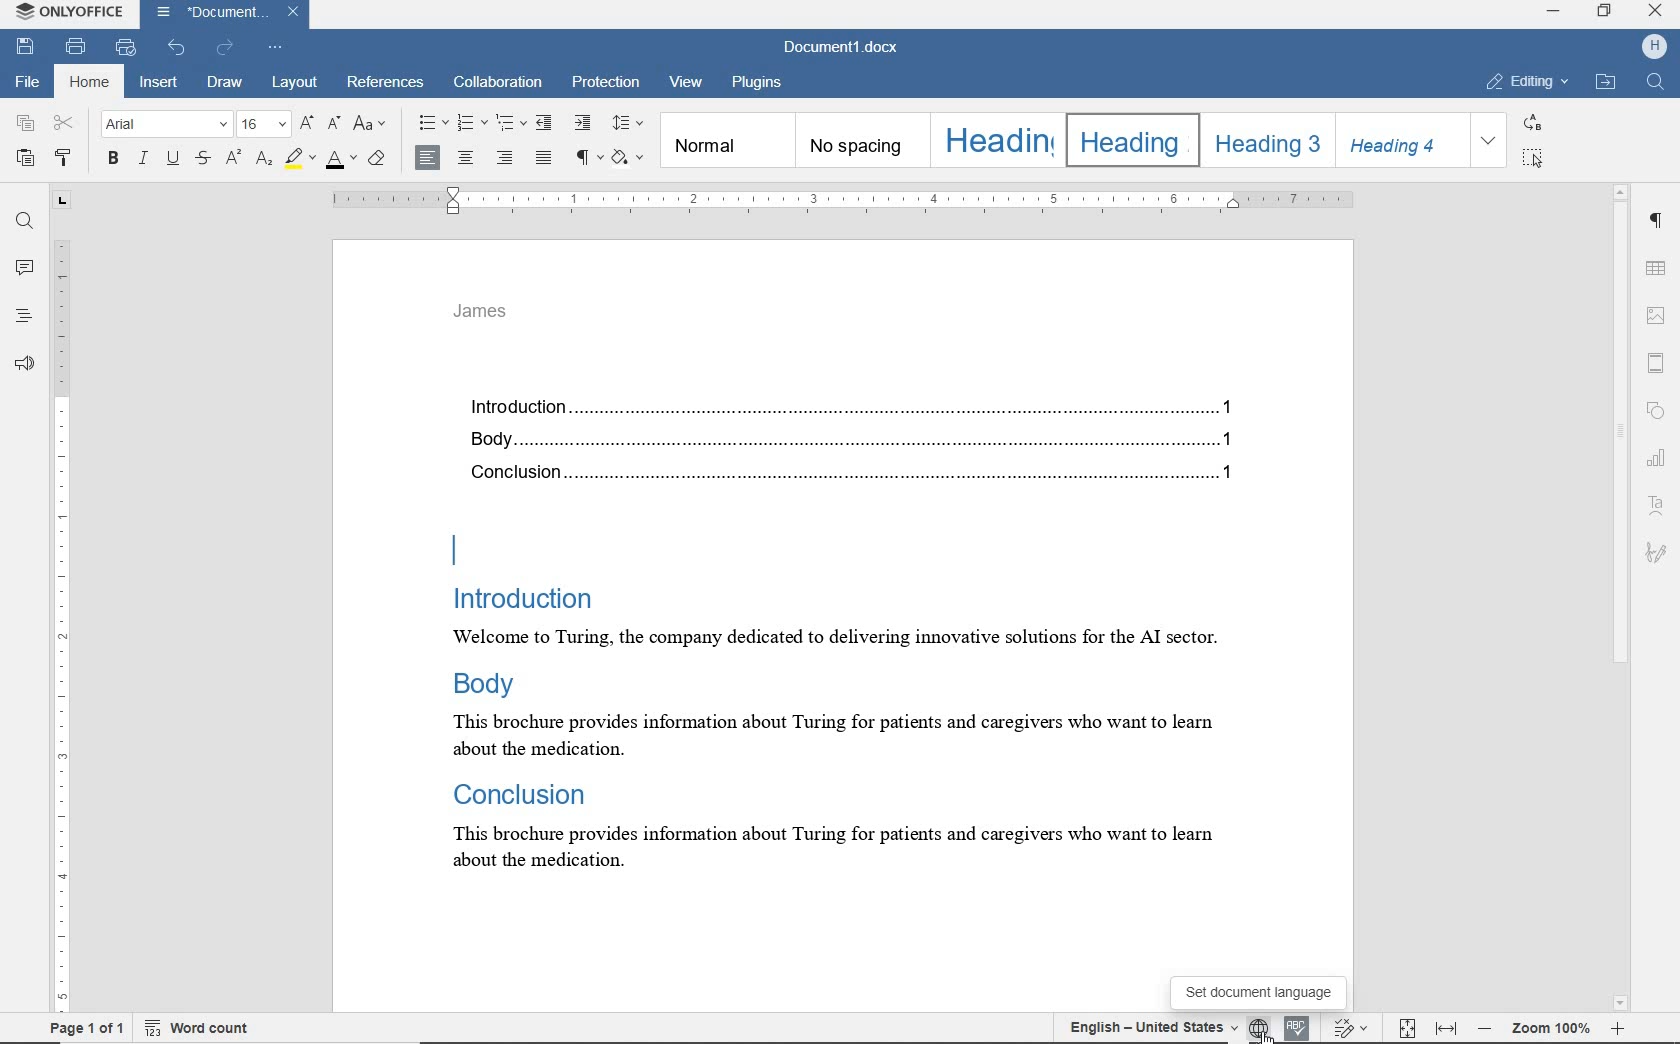 This screenshot has height=1044, width=1680. What do you see at coordinates (428, 158) in the screenshot?
I see `align left` at bounding box center [428, 158].